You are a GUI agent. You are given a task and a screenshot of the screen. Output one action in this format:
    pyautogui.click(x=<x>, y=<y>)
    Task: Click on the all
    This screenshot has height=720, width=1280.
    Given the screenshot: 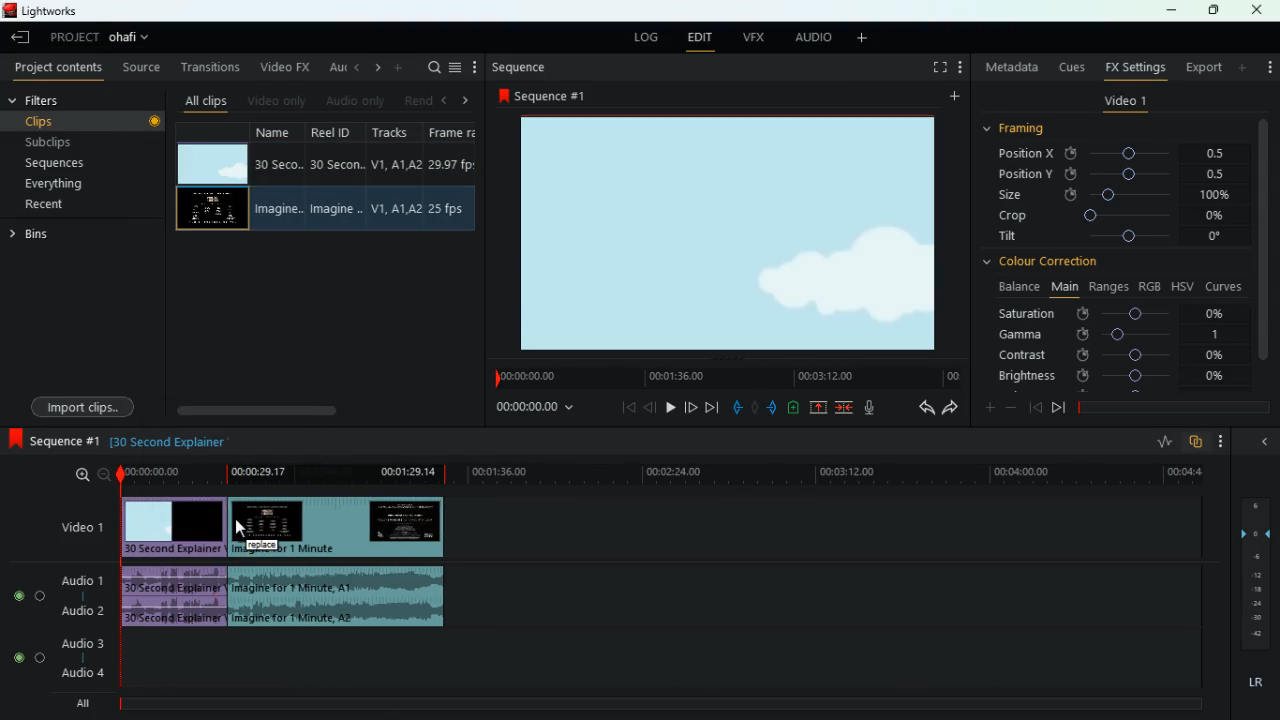 What is the action you would take?
    pyautogui.click(x=90, y=703)
    